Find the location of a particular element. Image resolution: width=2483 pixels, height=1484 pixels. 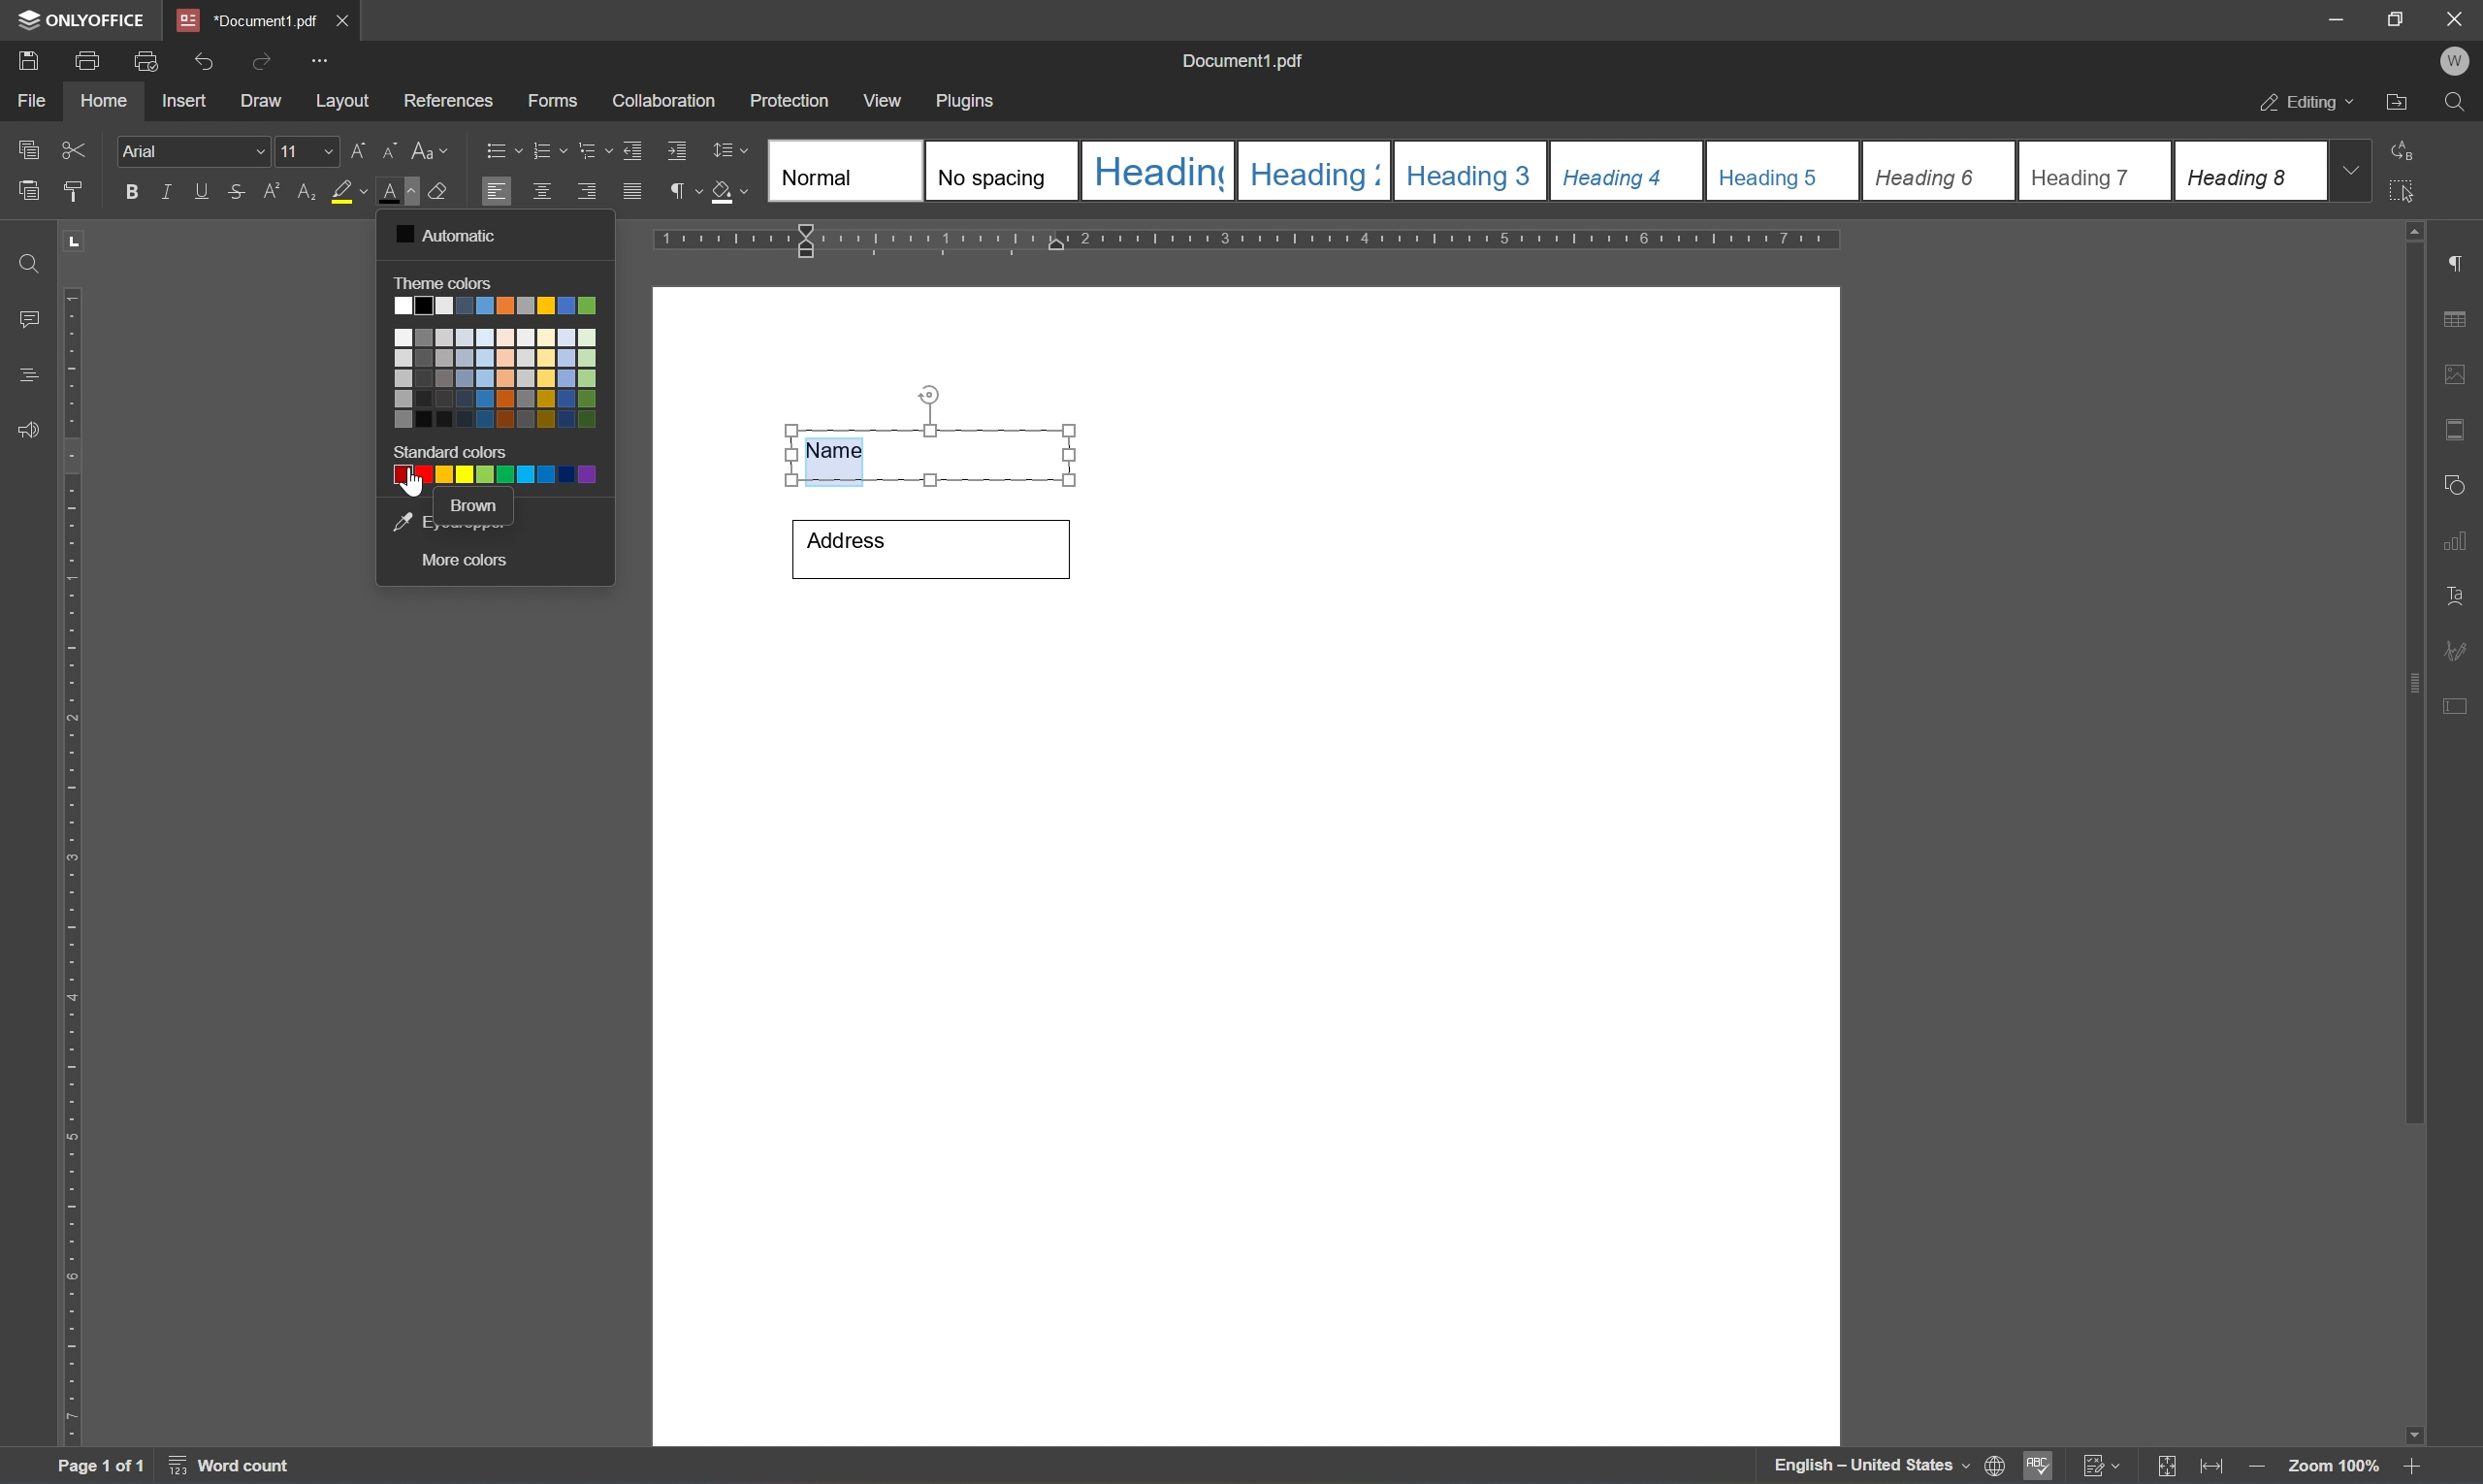

table settings is located at coordinates (2458, 316).